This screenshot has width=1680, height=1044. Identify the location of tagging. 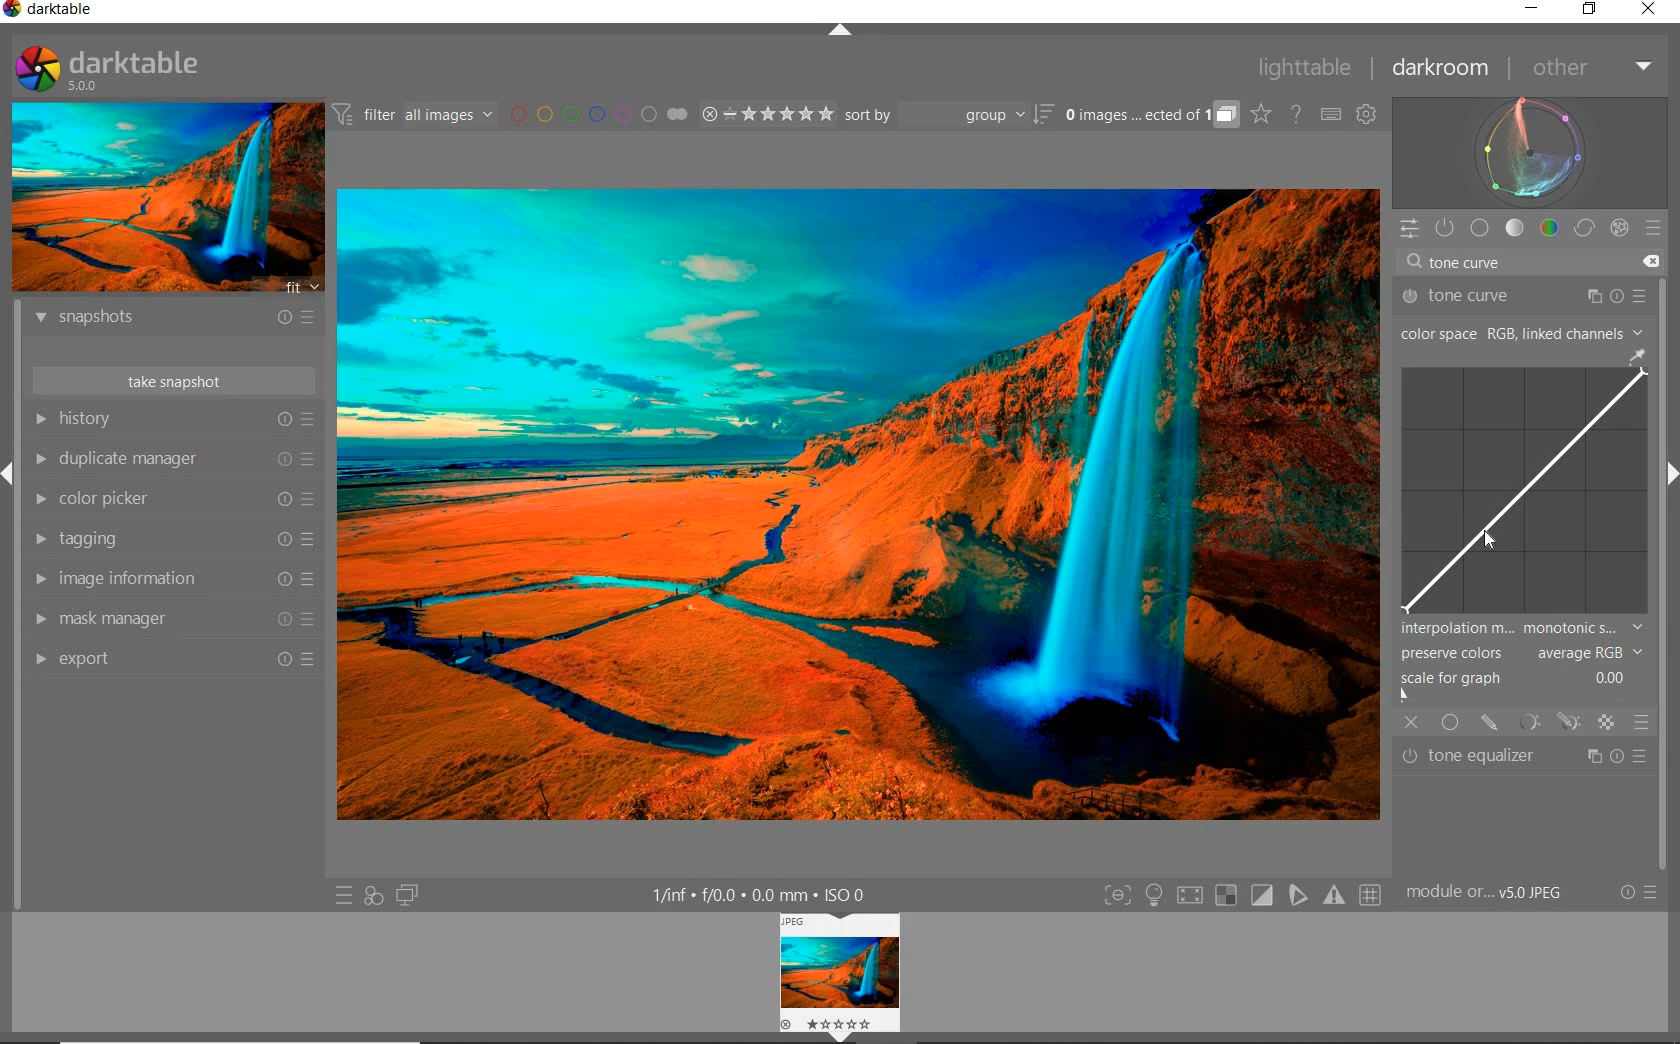
(173, 539).